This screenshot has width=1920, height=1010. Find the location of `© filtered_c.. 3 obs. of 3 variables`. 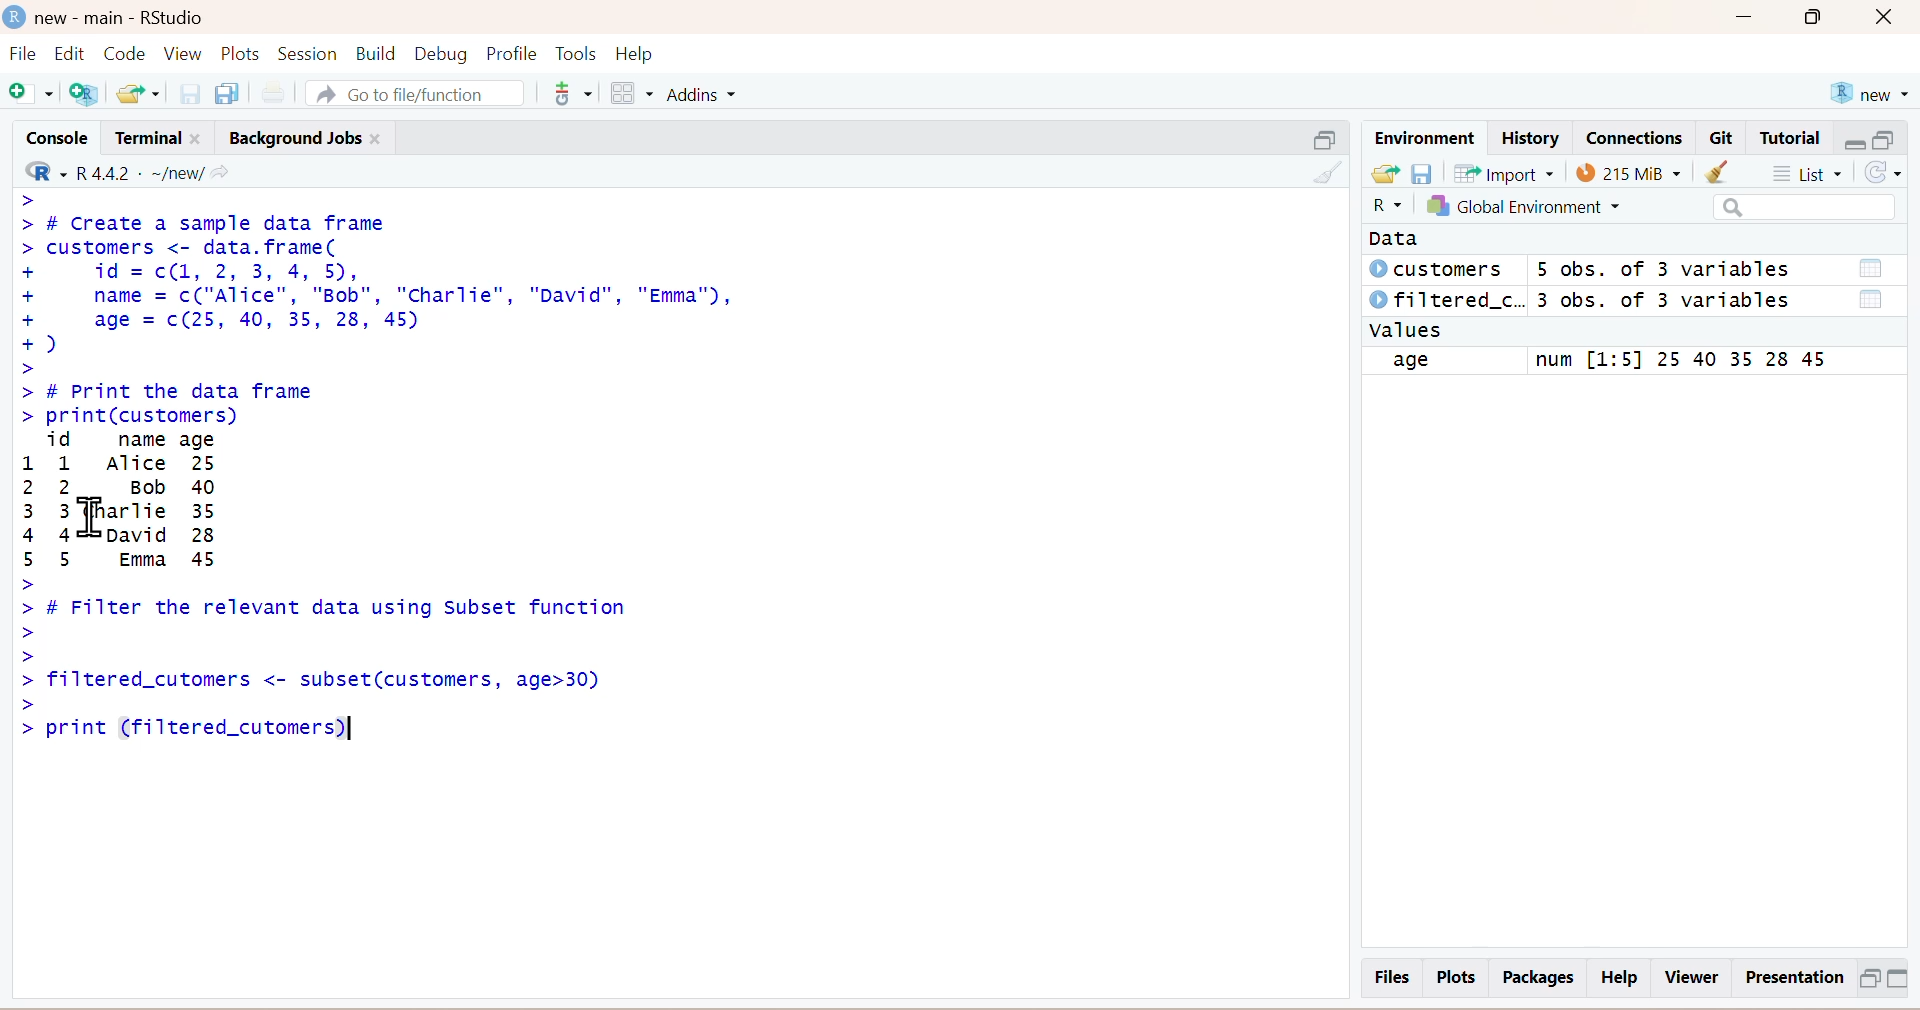

© filtered_c.. 3 obs. of 3 variables is located at coordinates (1633, 300).